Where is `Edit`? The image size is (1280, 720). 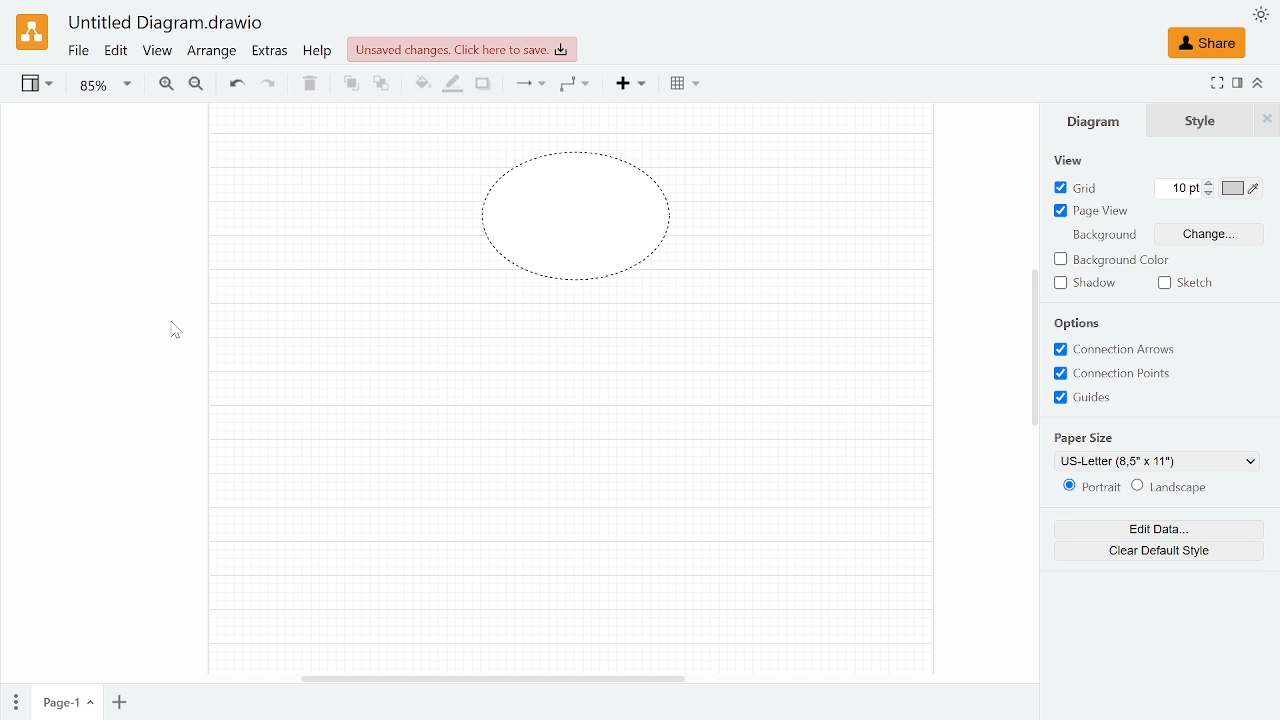
Edit is located at coordinates (115, 51).